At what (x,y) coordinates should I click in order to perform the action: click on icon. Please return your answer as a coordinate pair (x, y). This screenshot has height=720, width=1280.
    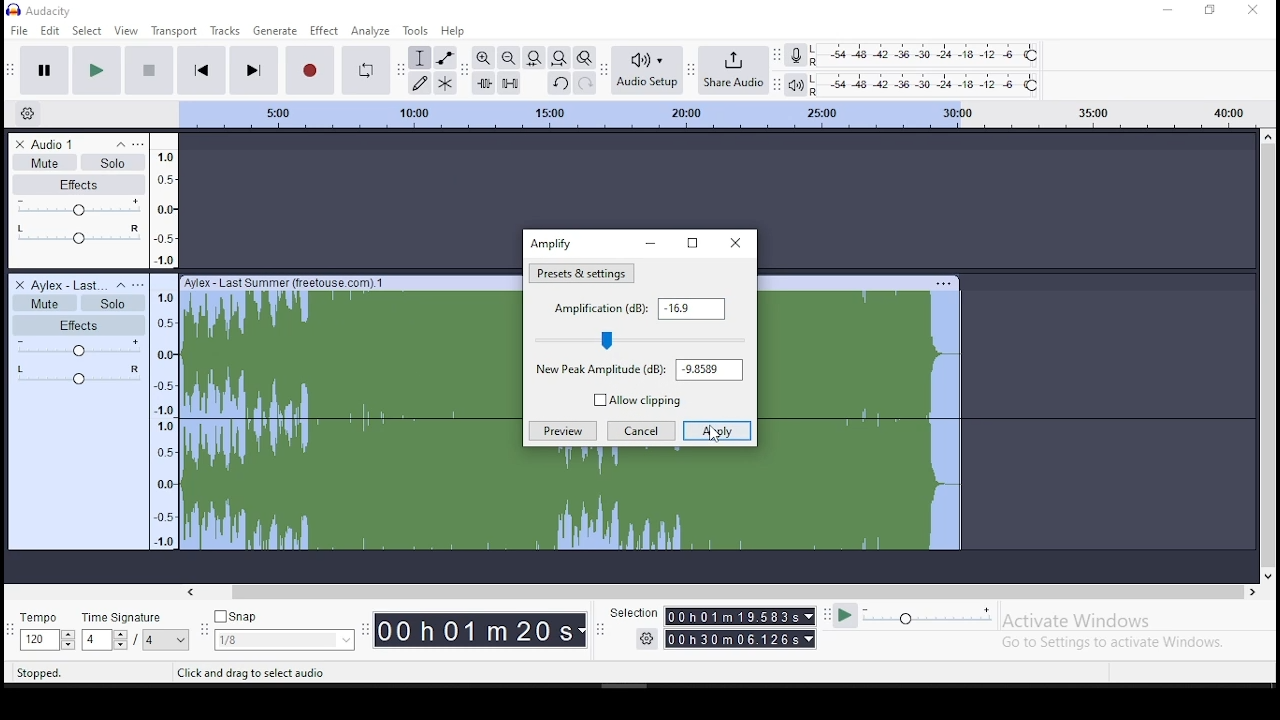
    Looking at the image, I should click on (44, 11).